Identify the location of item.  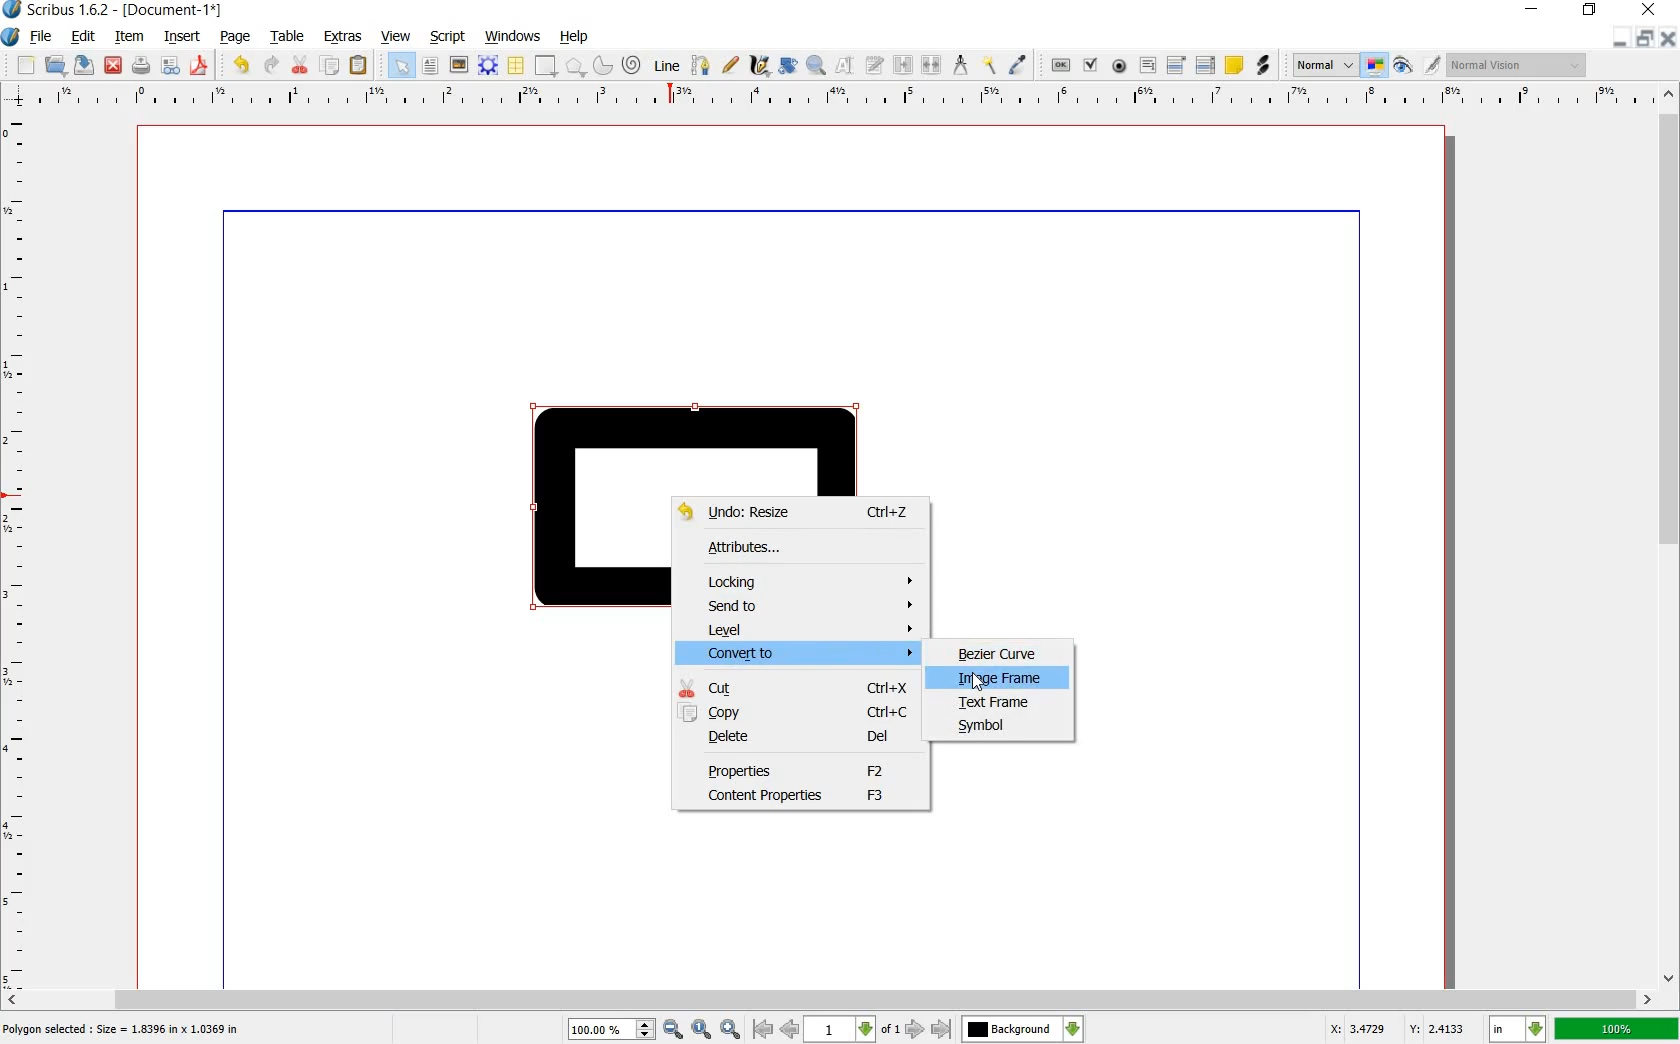
(126, 36).